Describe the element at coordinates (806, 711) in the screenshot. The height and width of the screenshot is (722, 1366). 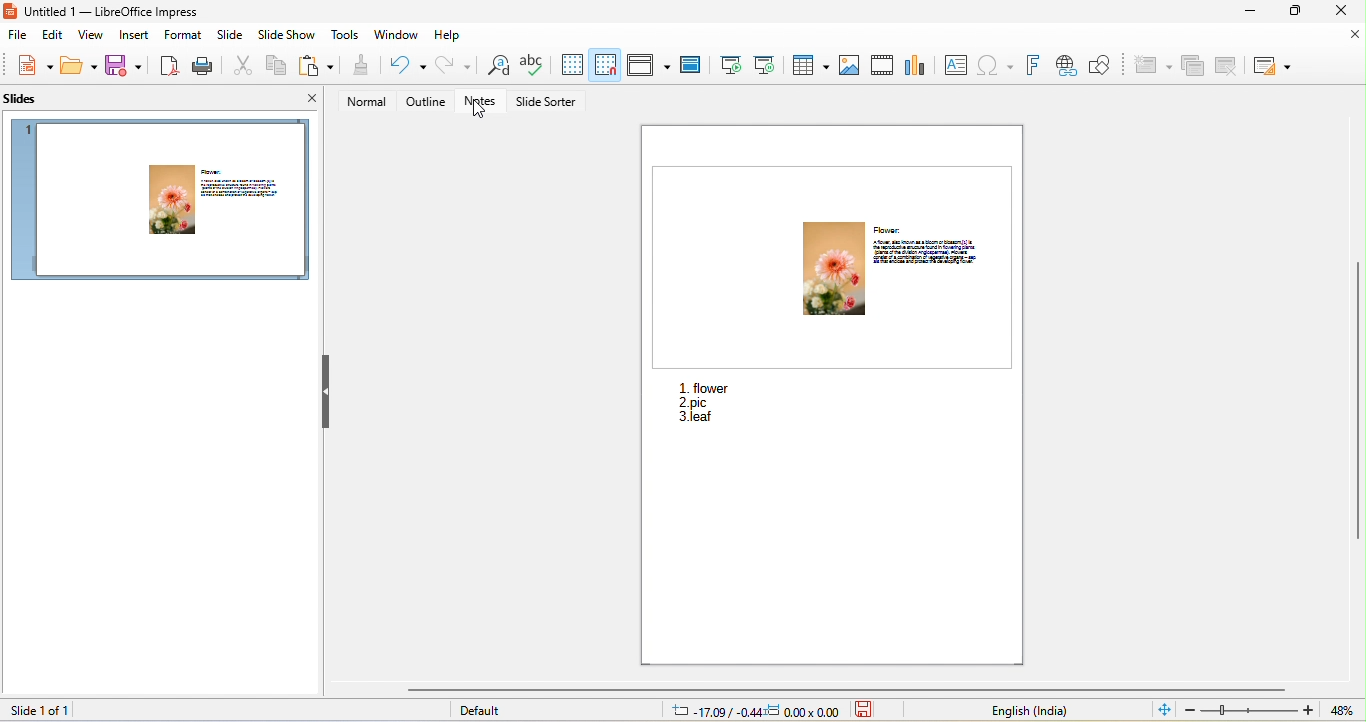
I see `0.00x0.00` at that location.